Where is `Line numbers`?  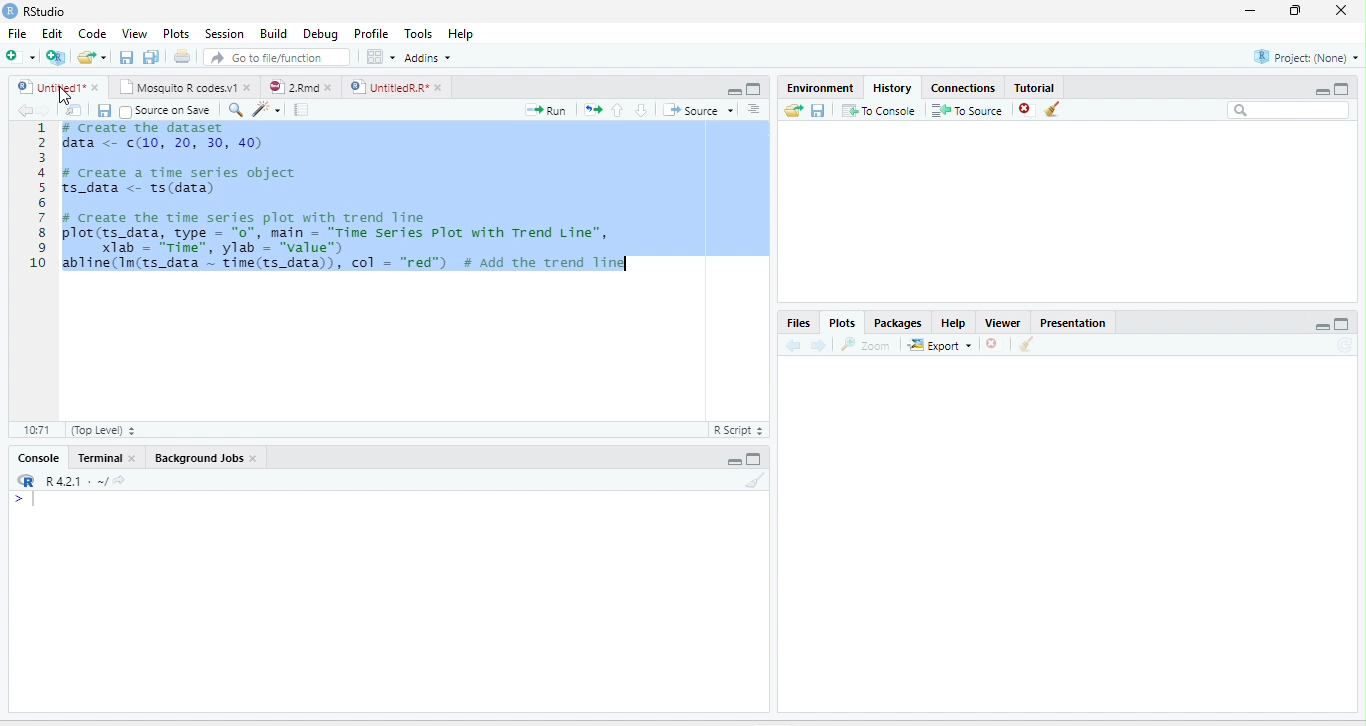 Line numbers is located at coordinates (38, 198).